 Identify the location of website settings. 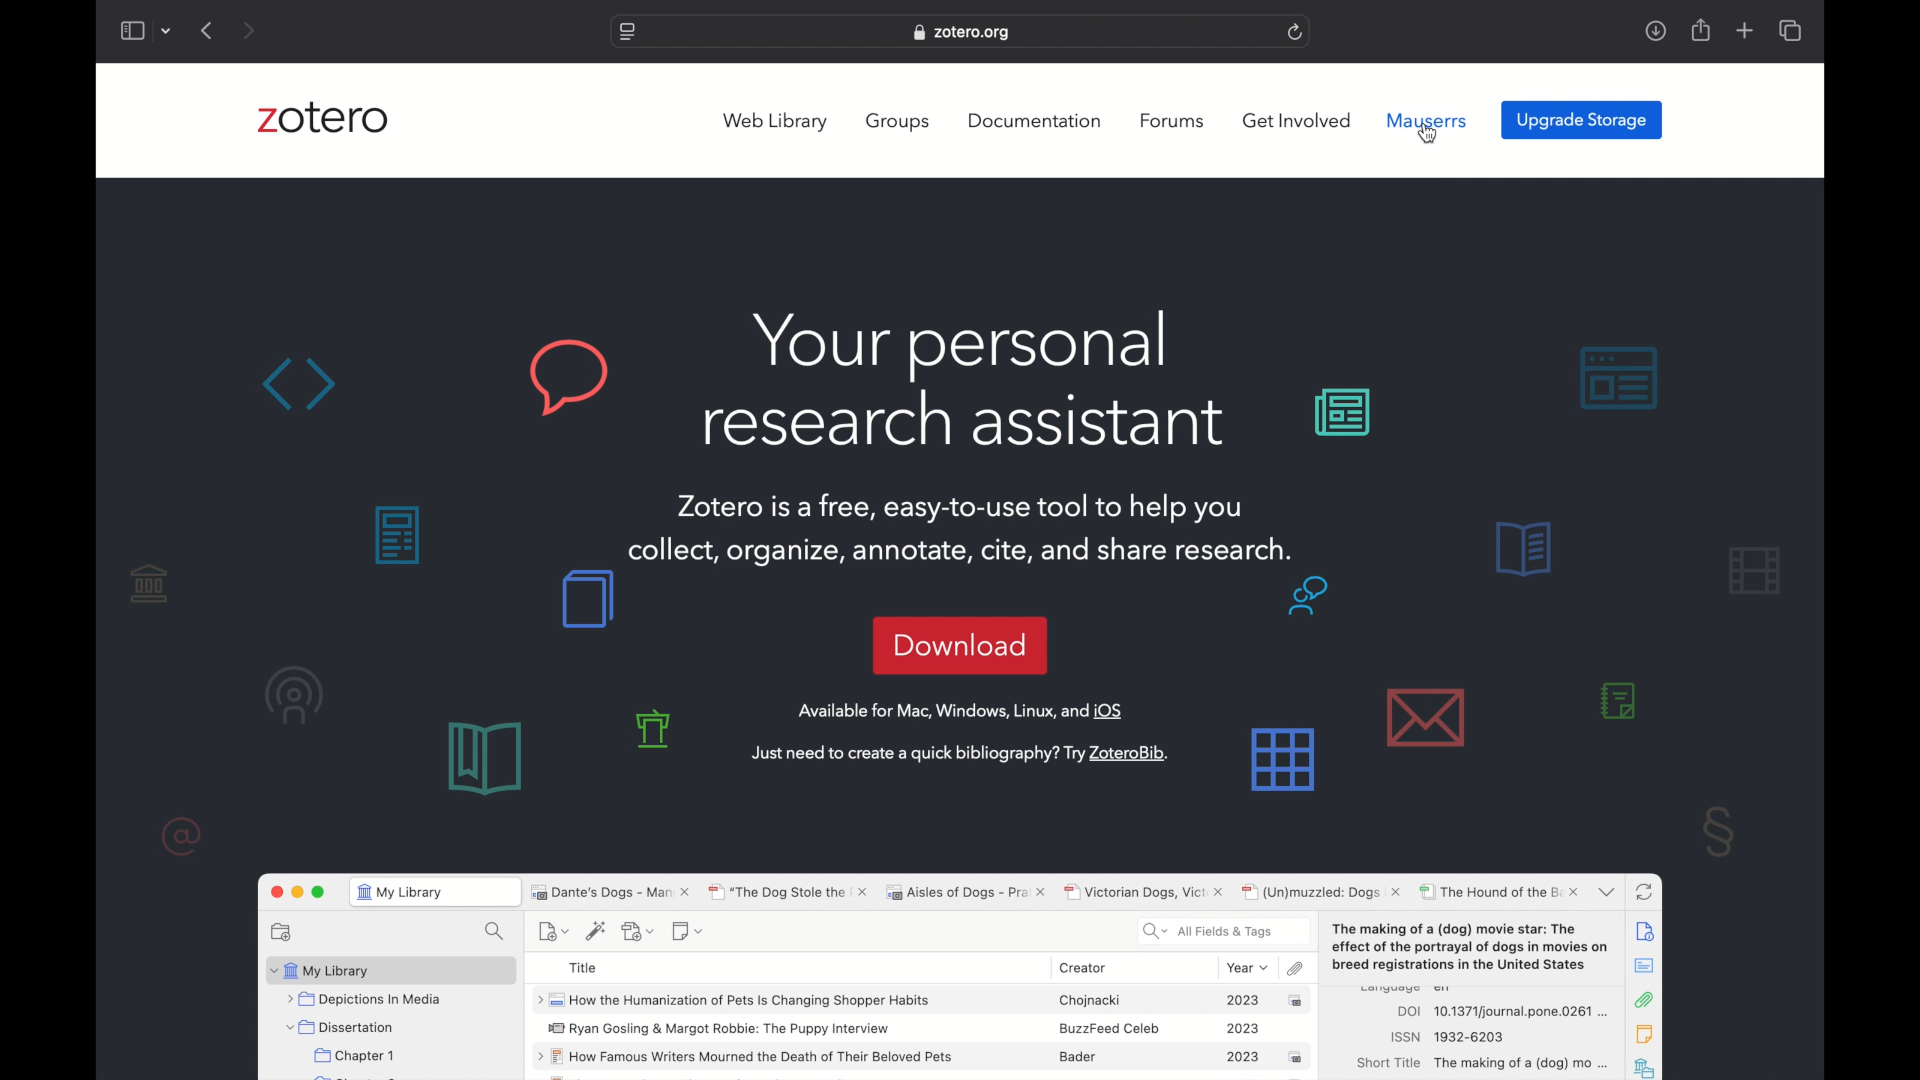
(626, 32).